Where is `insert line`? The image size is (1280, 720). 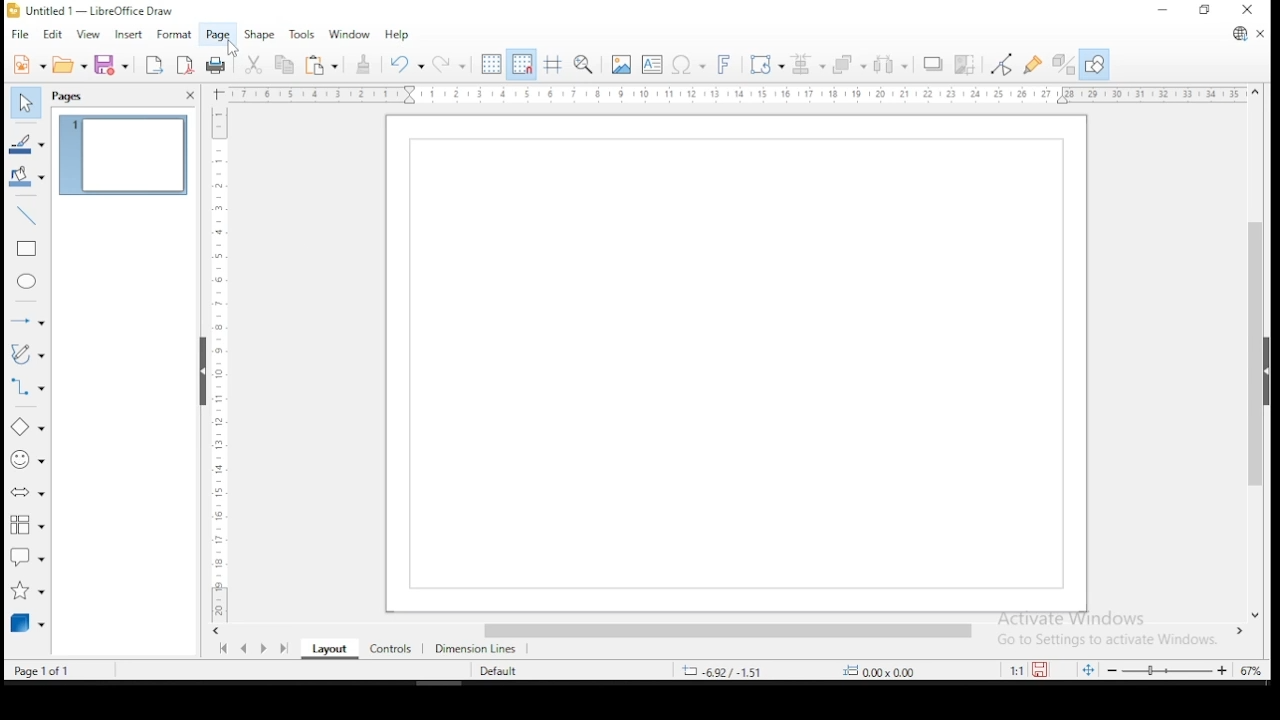
insert line is located at coordinates (28, 216).